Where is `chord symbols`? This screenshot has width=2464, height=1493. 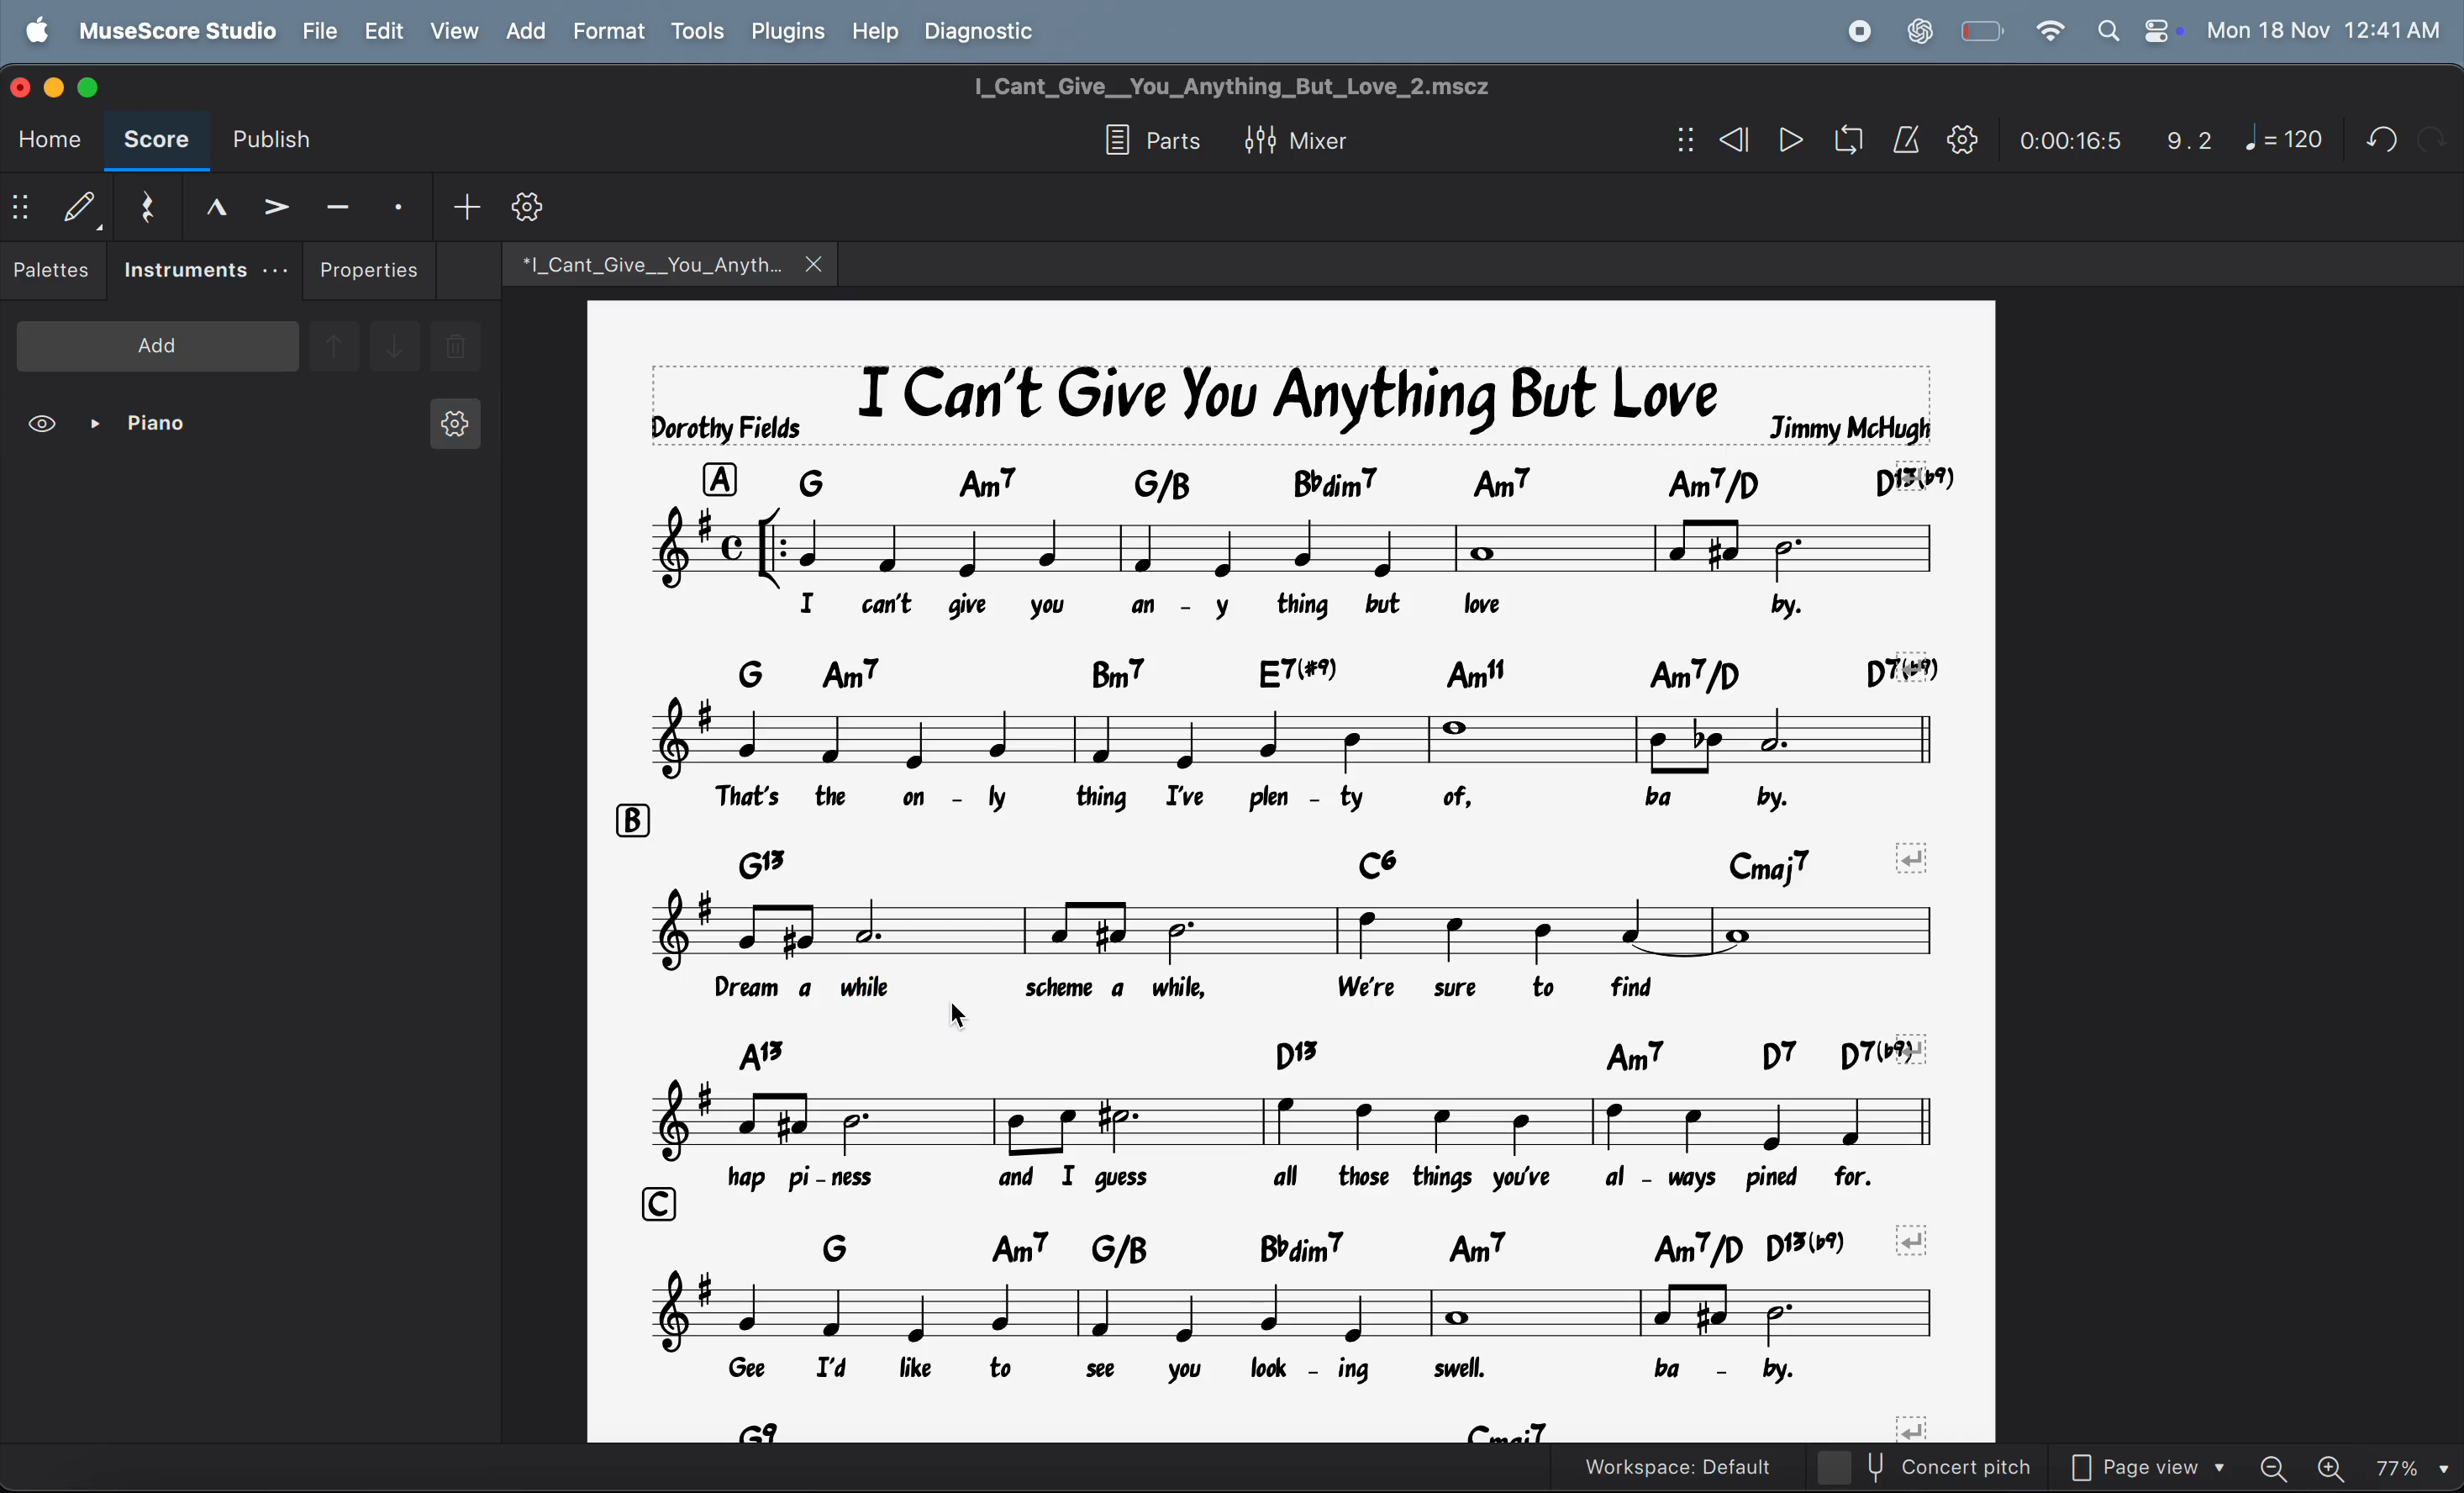
chord symbols is located at coordinates (1359, 1248).